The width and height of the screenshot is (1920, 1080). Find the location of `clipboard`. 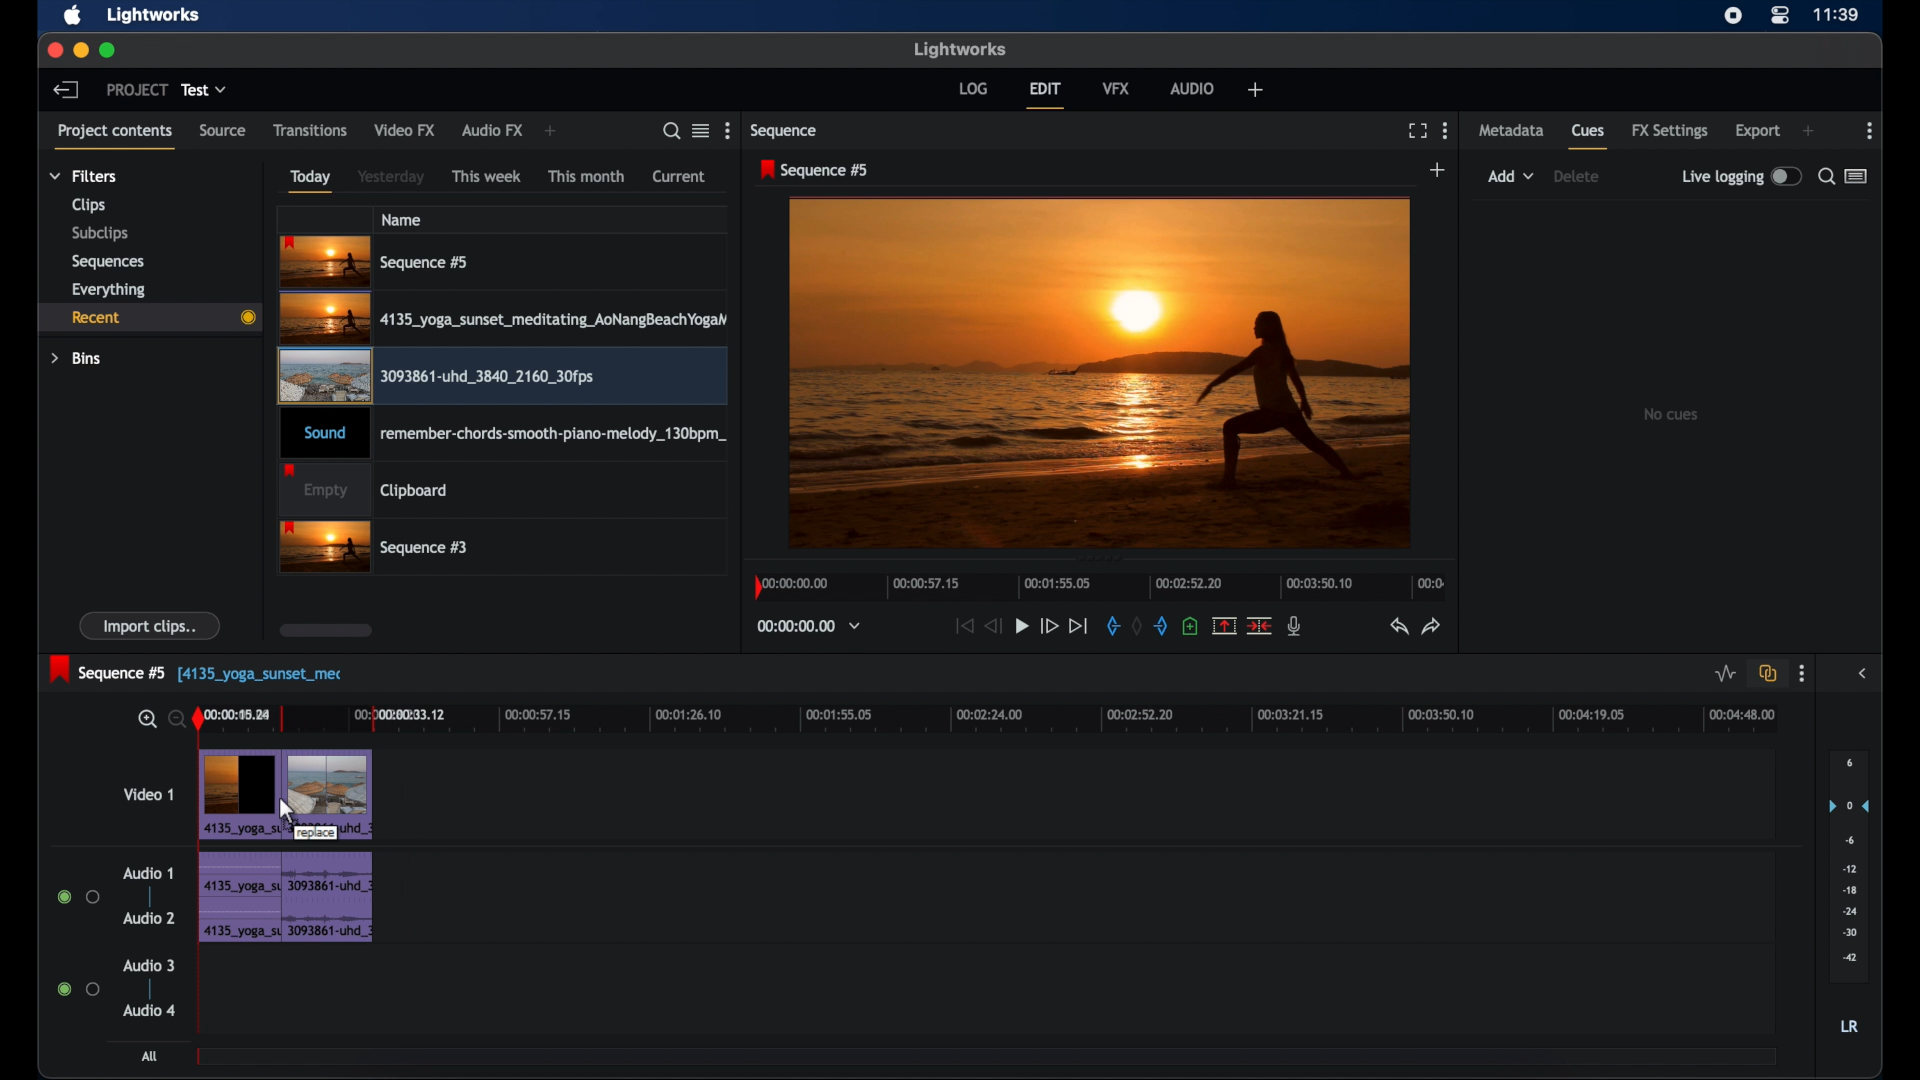

clipboard is located at coordinates (364, 489).